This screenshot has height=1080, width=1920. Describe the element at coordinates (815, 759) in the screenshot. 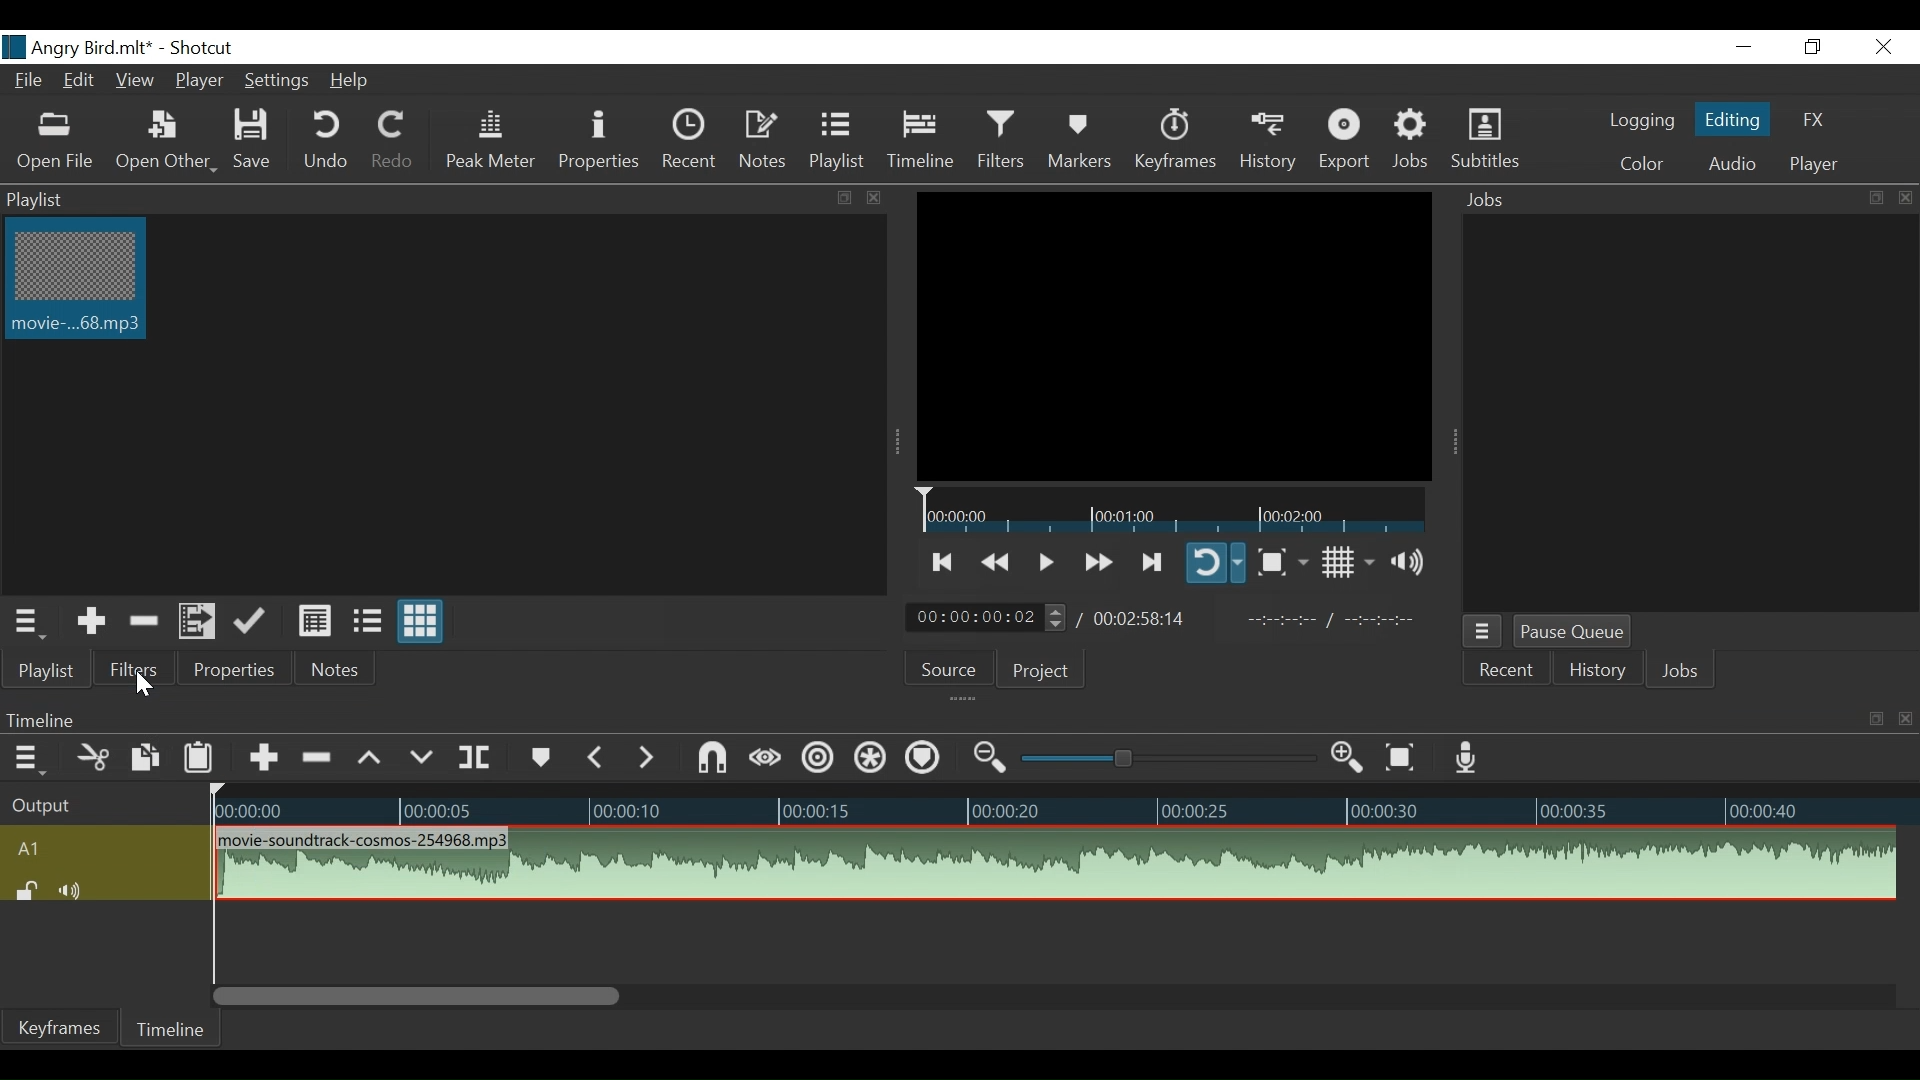

I see `Ripple ` at that location.